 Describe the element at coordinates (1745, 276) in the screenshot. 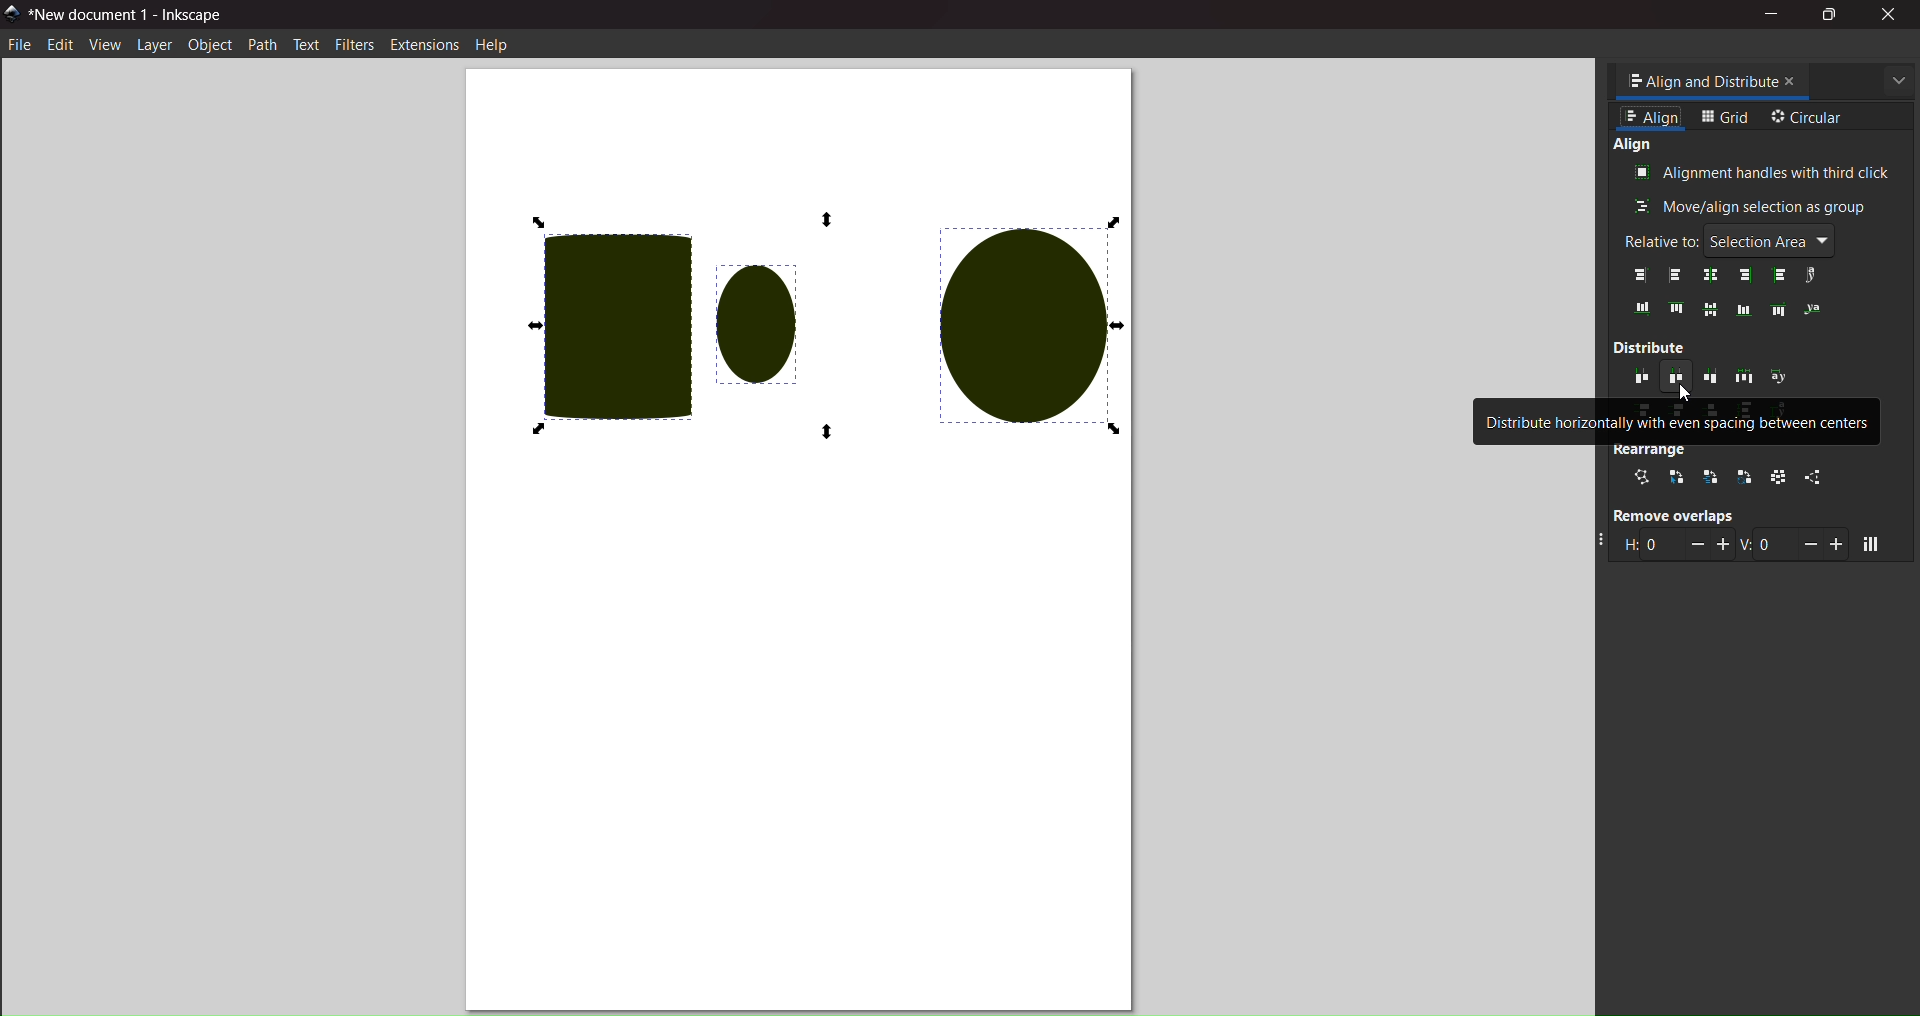

I see `right edges` at that location.